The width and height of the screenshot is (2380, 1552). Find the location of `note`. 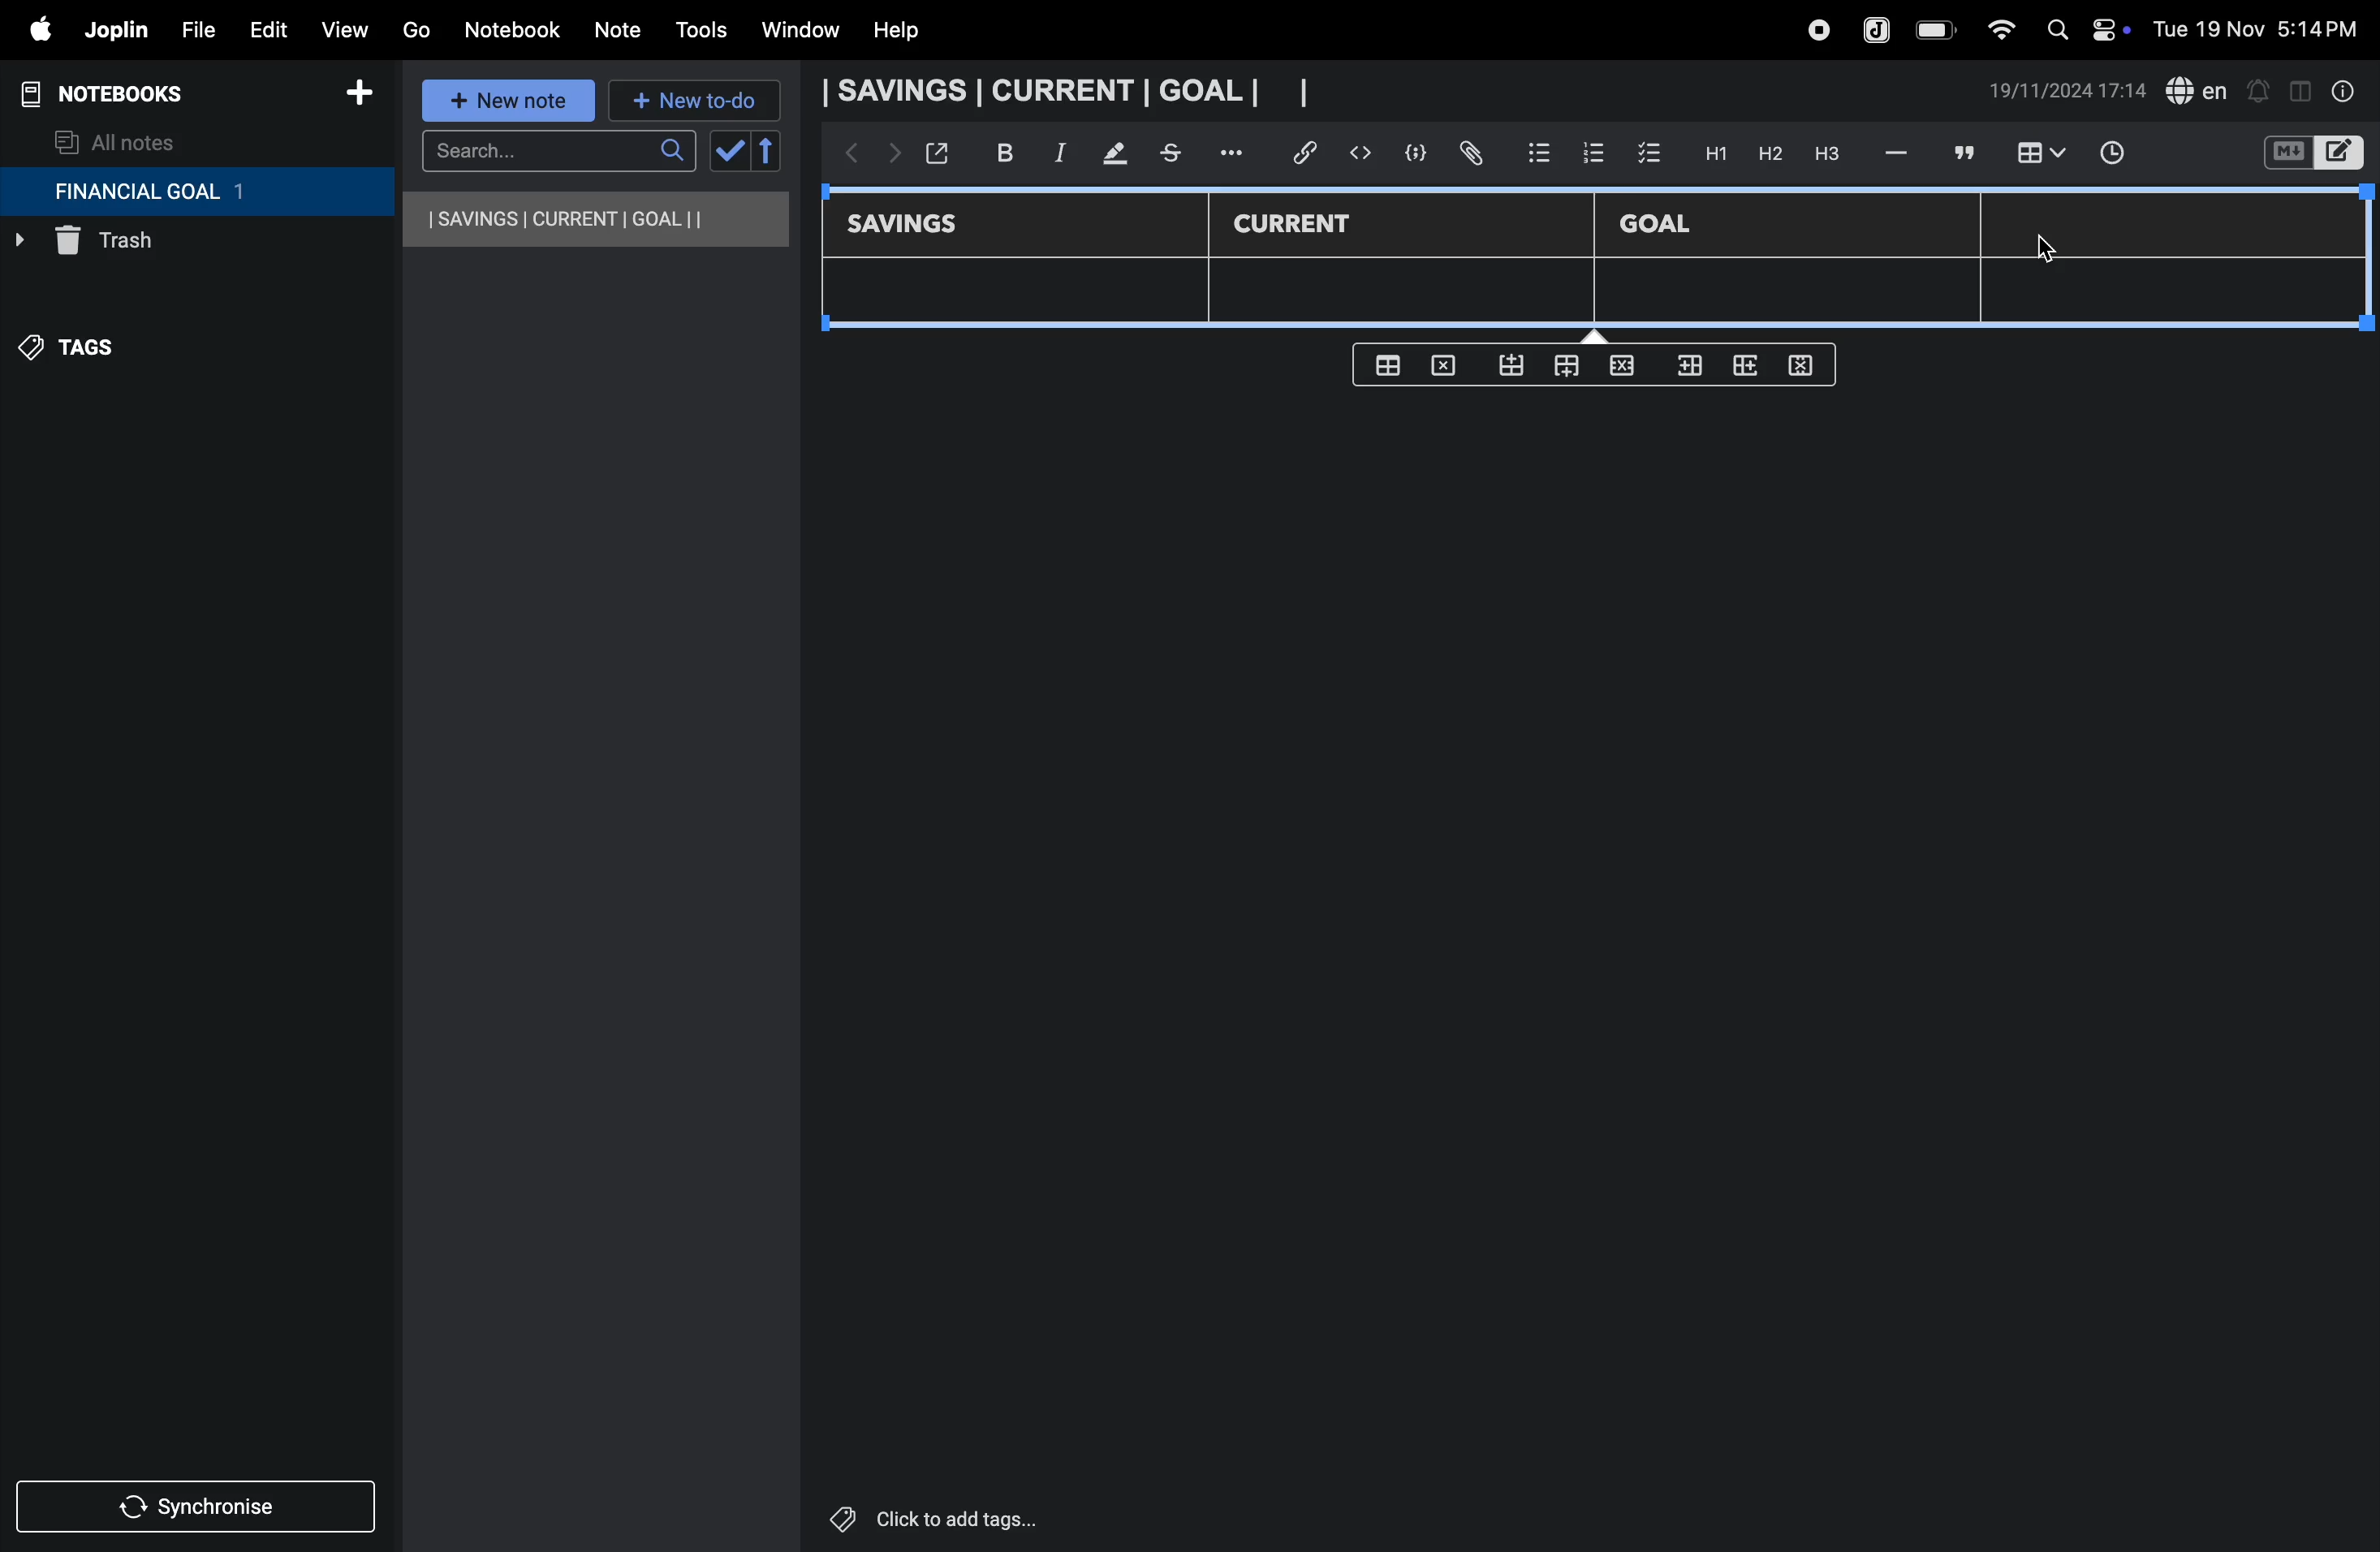

note is located at coordinates (621, 31).